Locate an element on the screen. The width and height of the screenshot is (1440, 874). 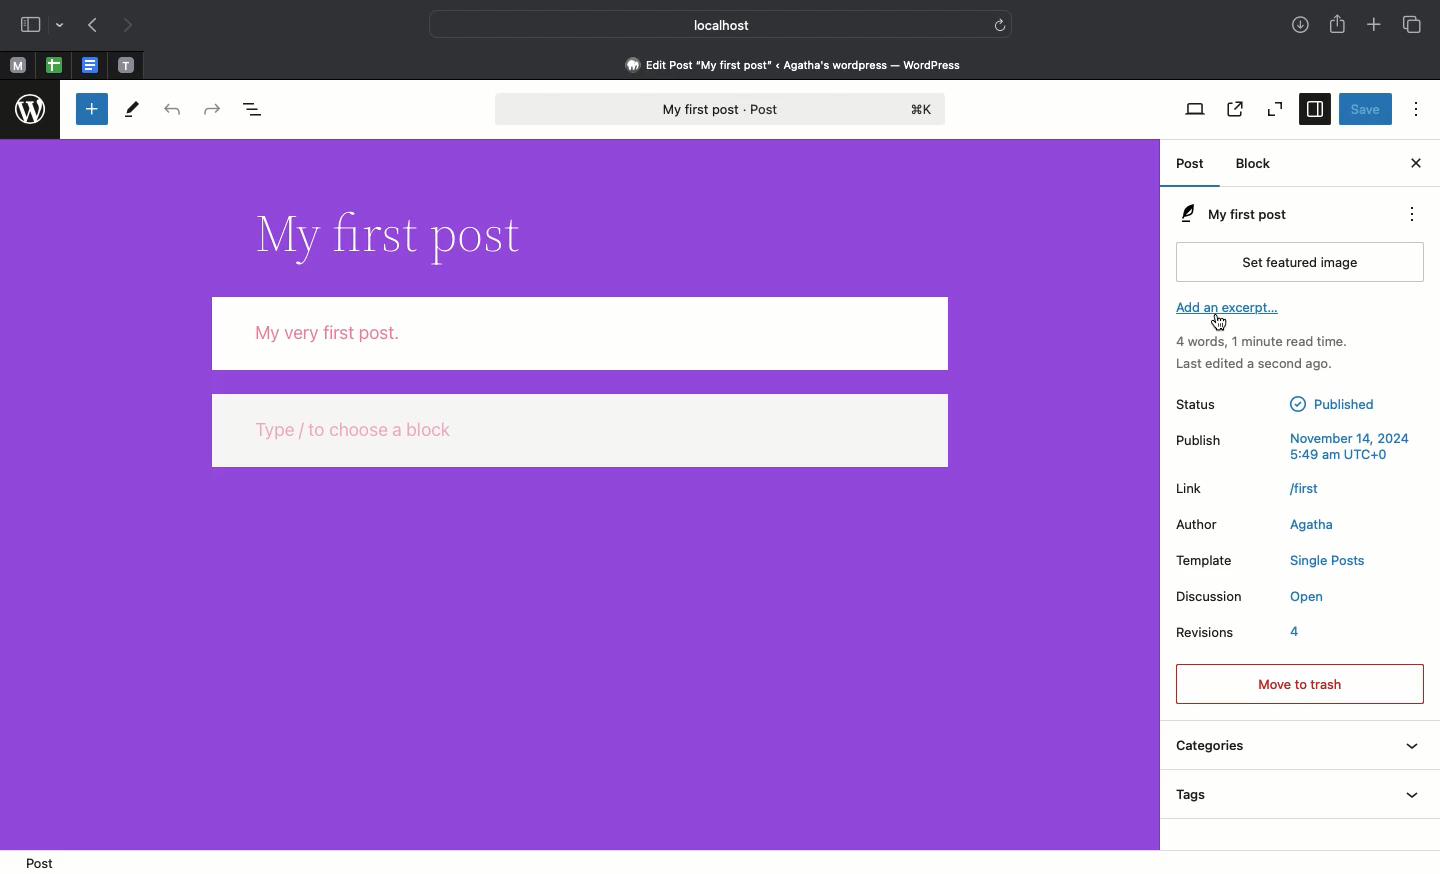
Add an excerpt is located at coordinates (1229, 312).